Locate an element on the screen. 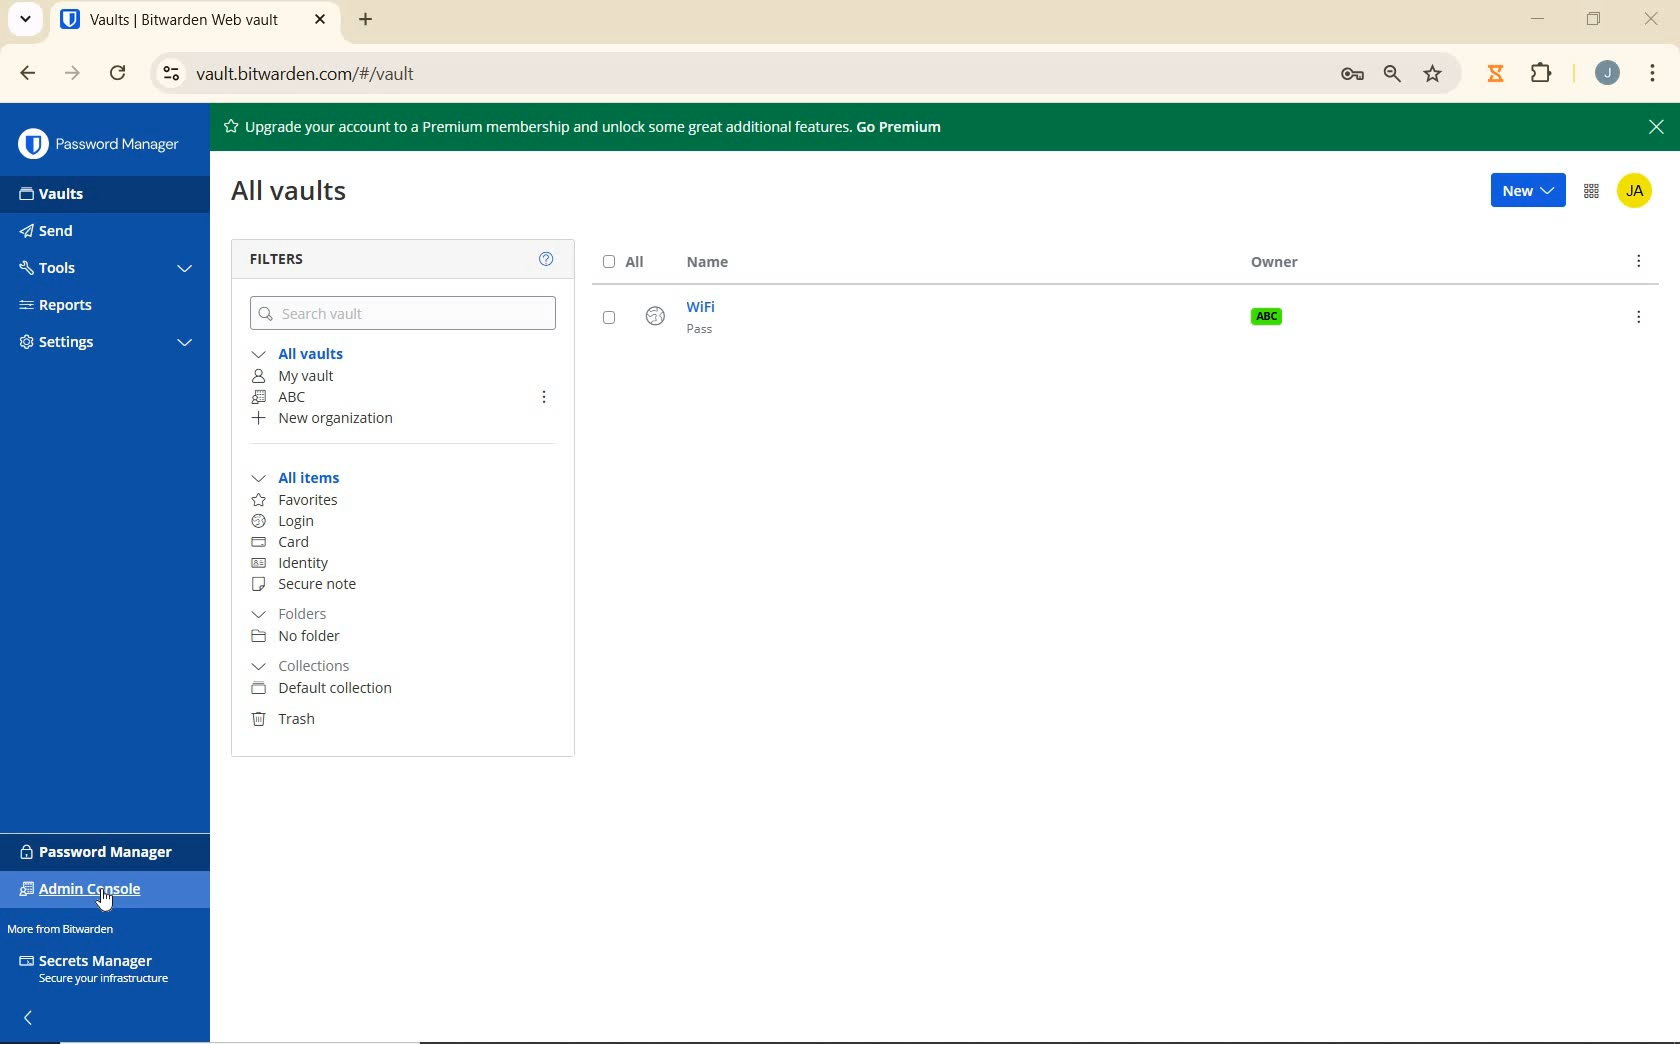 This screenshot has height=1044, width=1680. PASSWORD MANAGER is located at coordinates (103, 849).